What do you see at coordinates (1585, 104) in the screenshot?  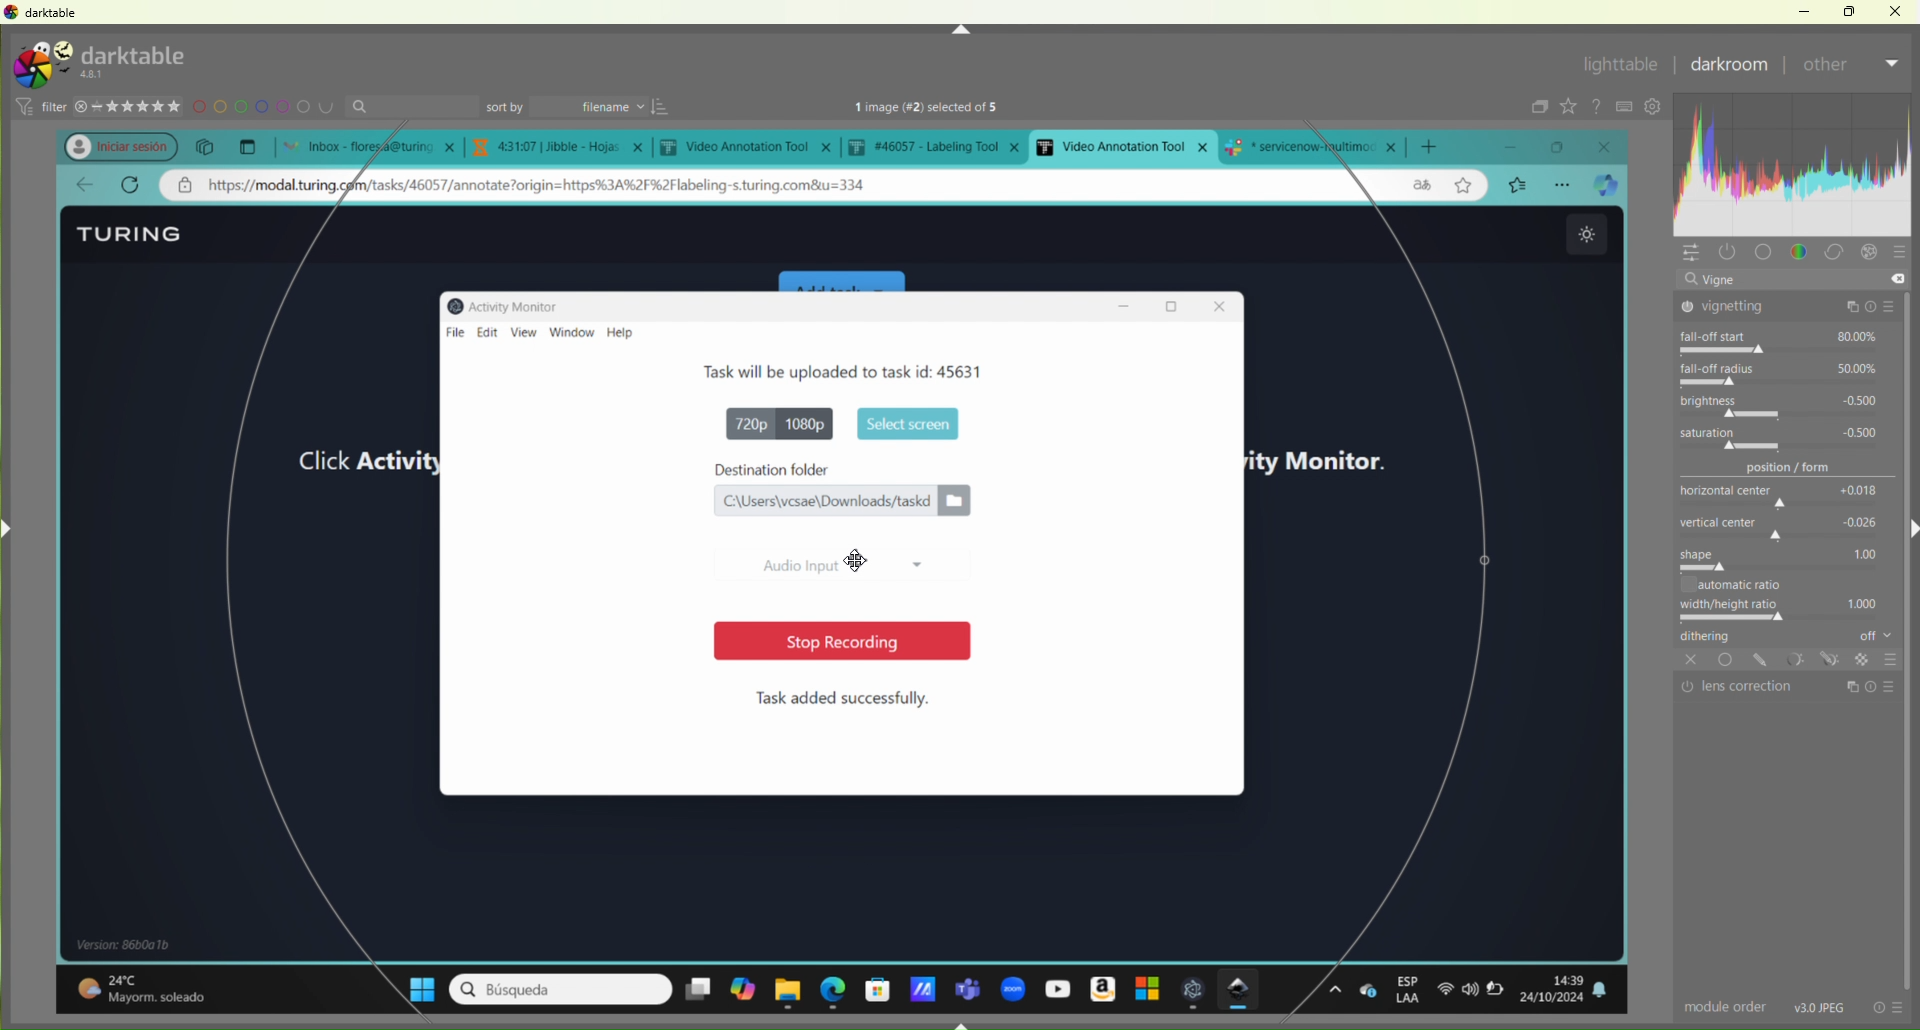 I see `` at bounding box center [1585, 104].